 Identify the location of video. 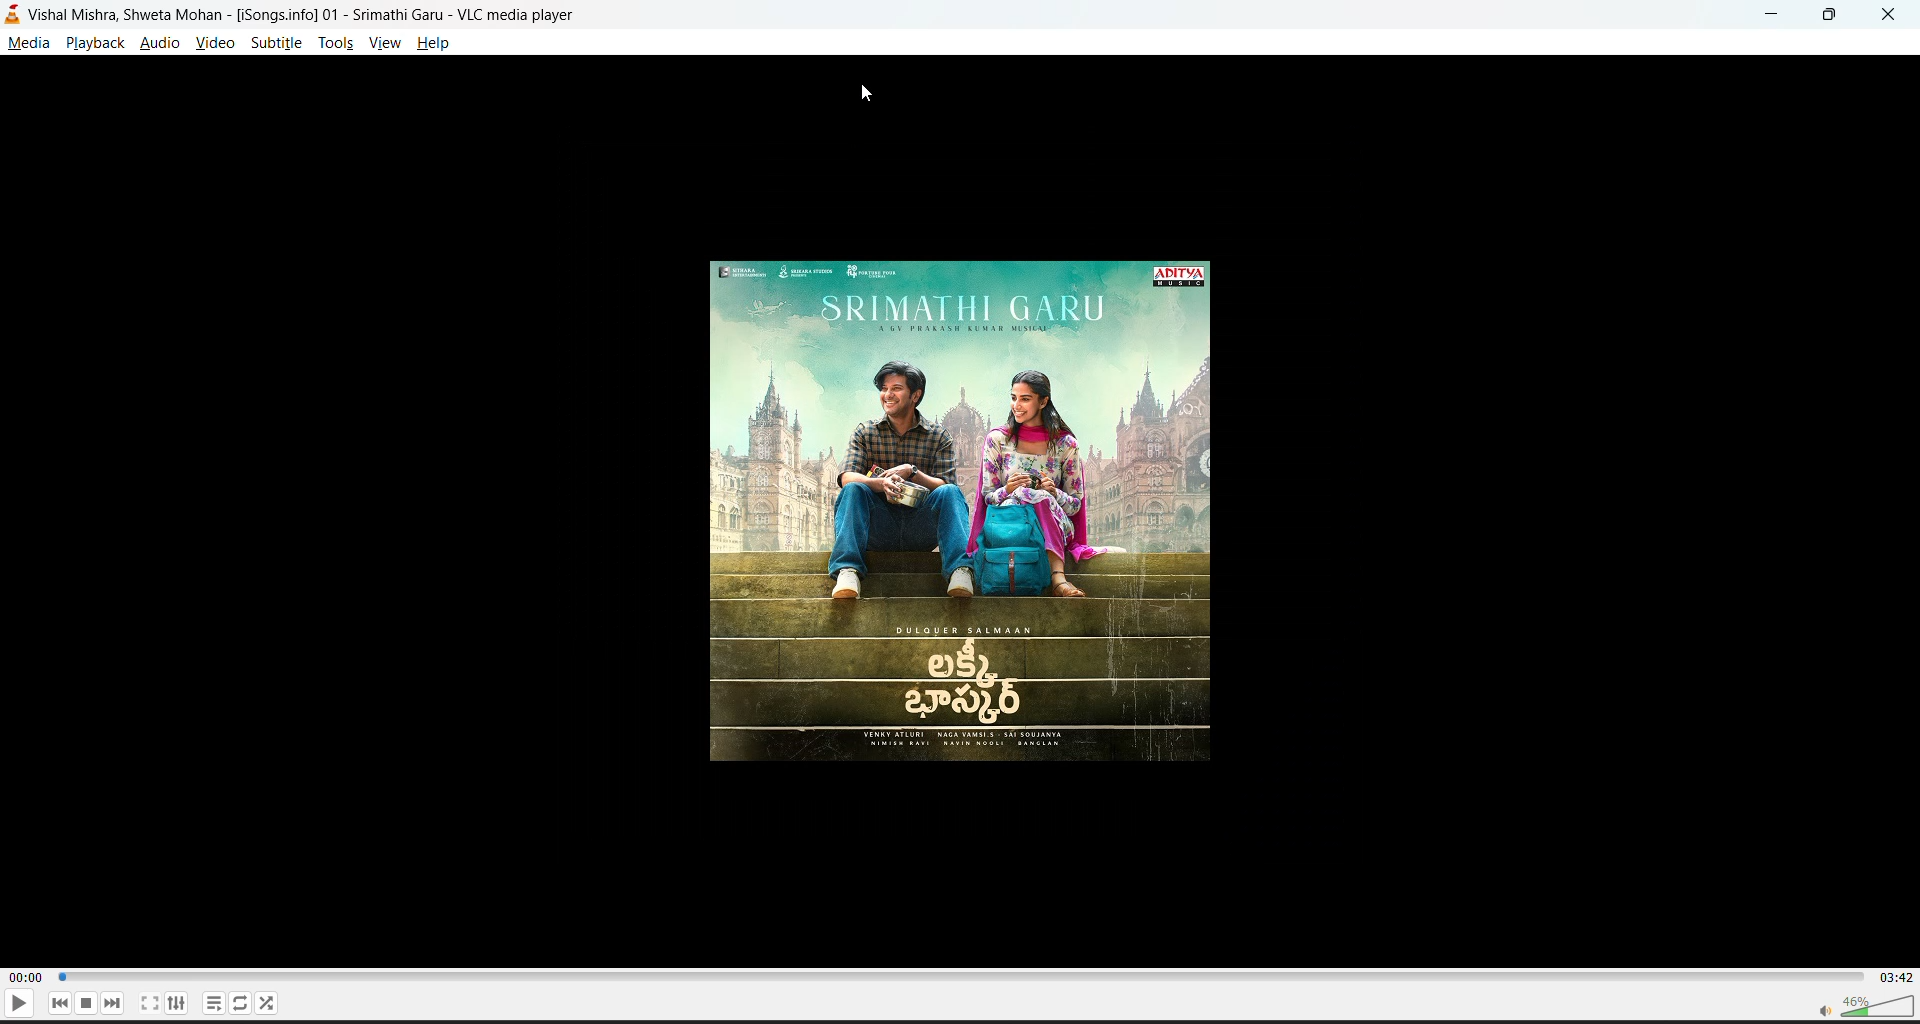
(209, 44).